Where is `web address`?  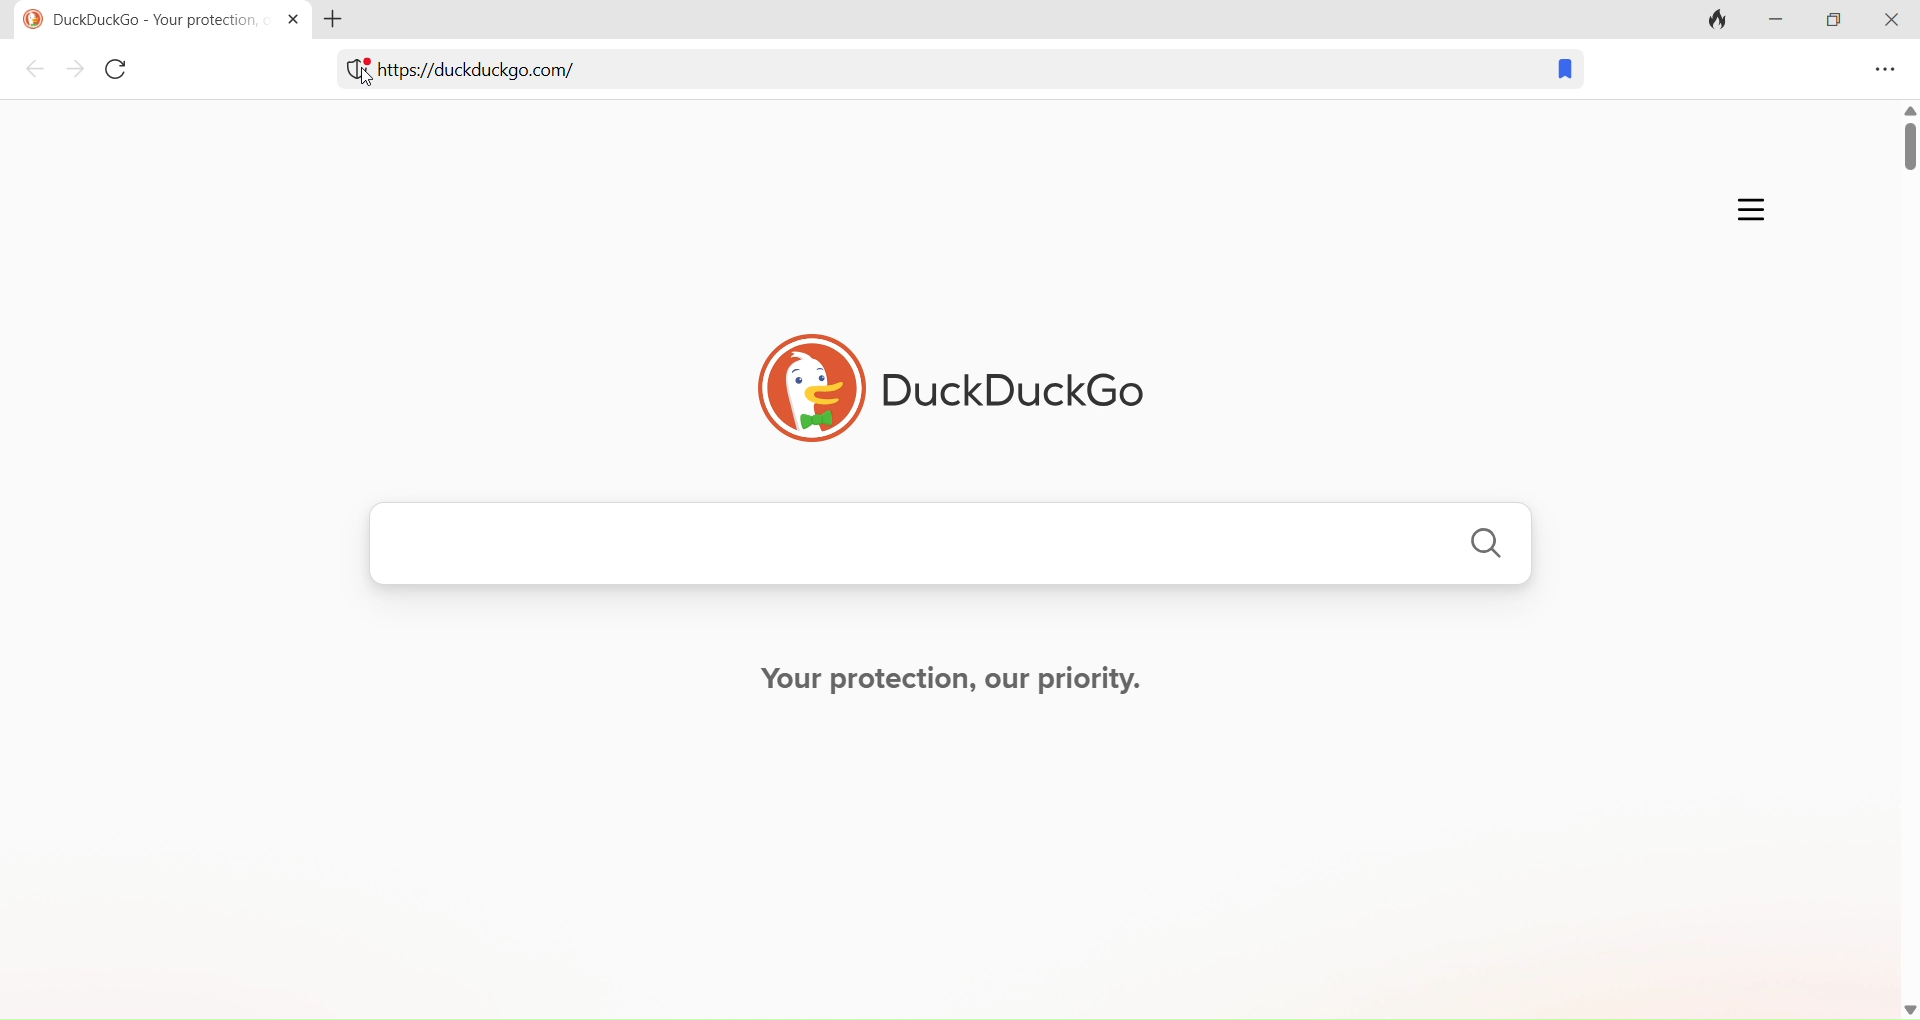 web address is located at coordinates (505, 77).